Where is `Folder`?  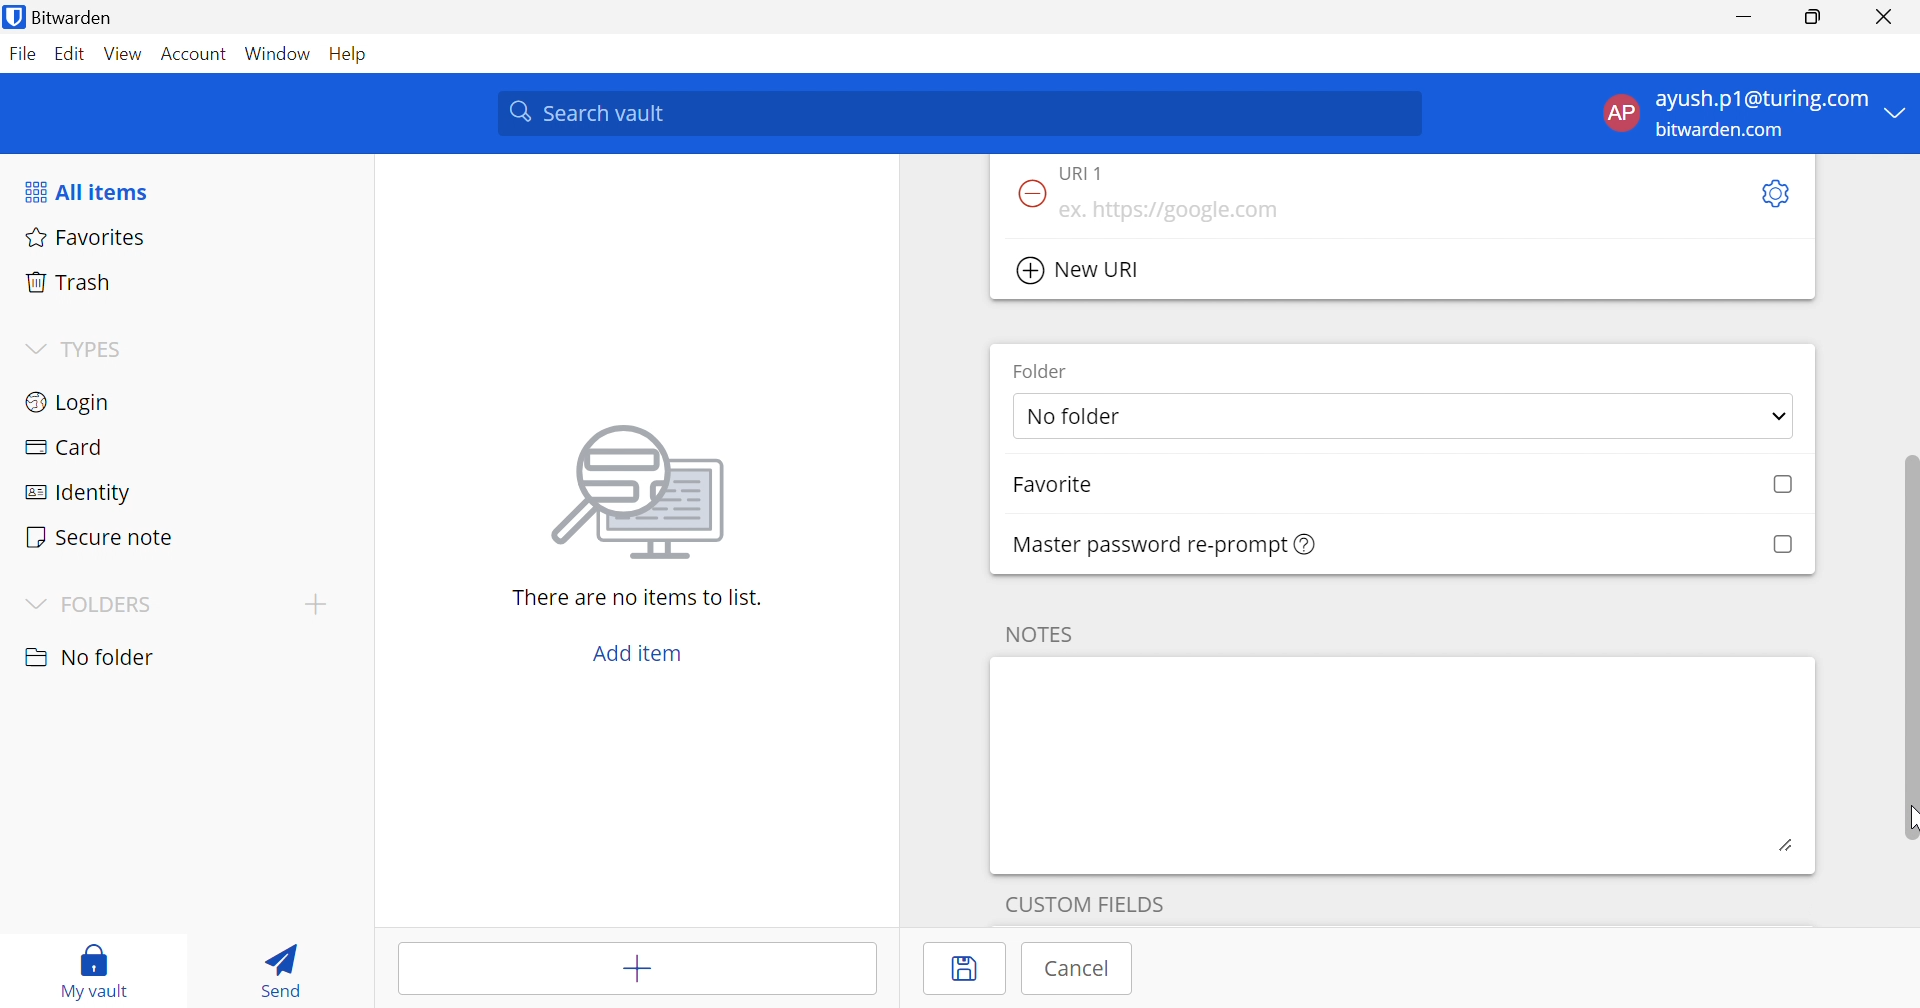
Folder is located at coordinates (1041, 370).